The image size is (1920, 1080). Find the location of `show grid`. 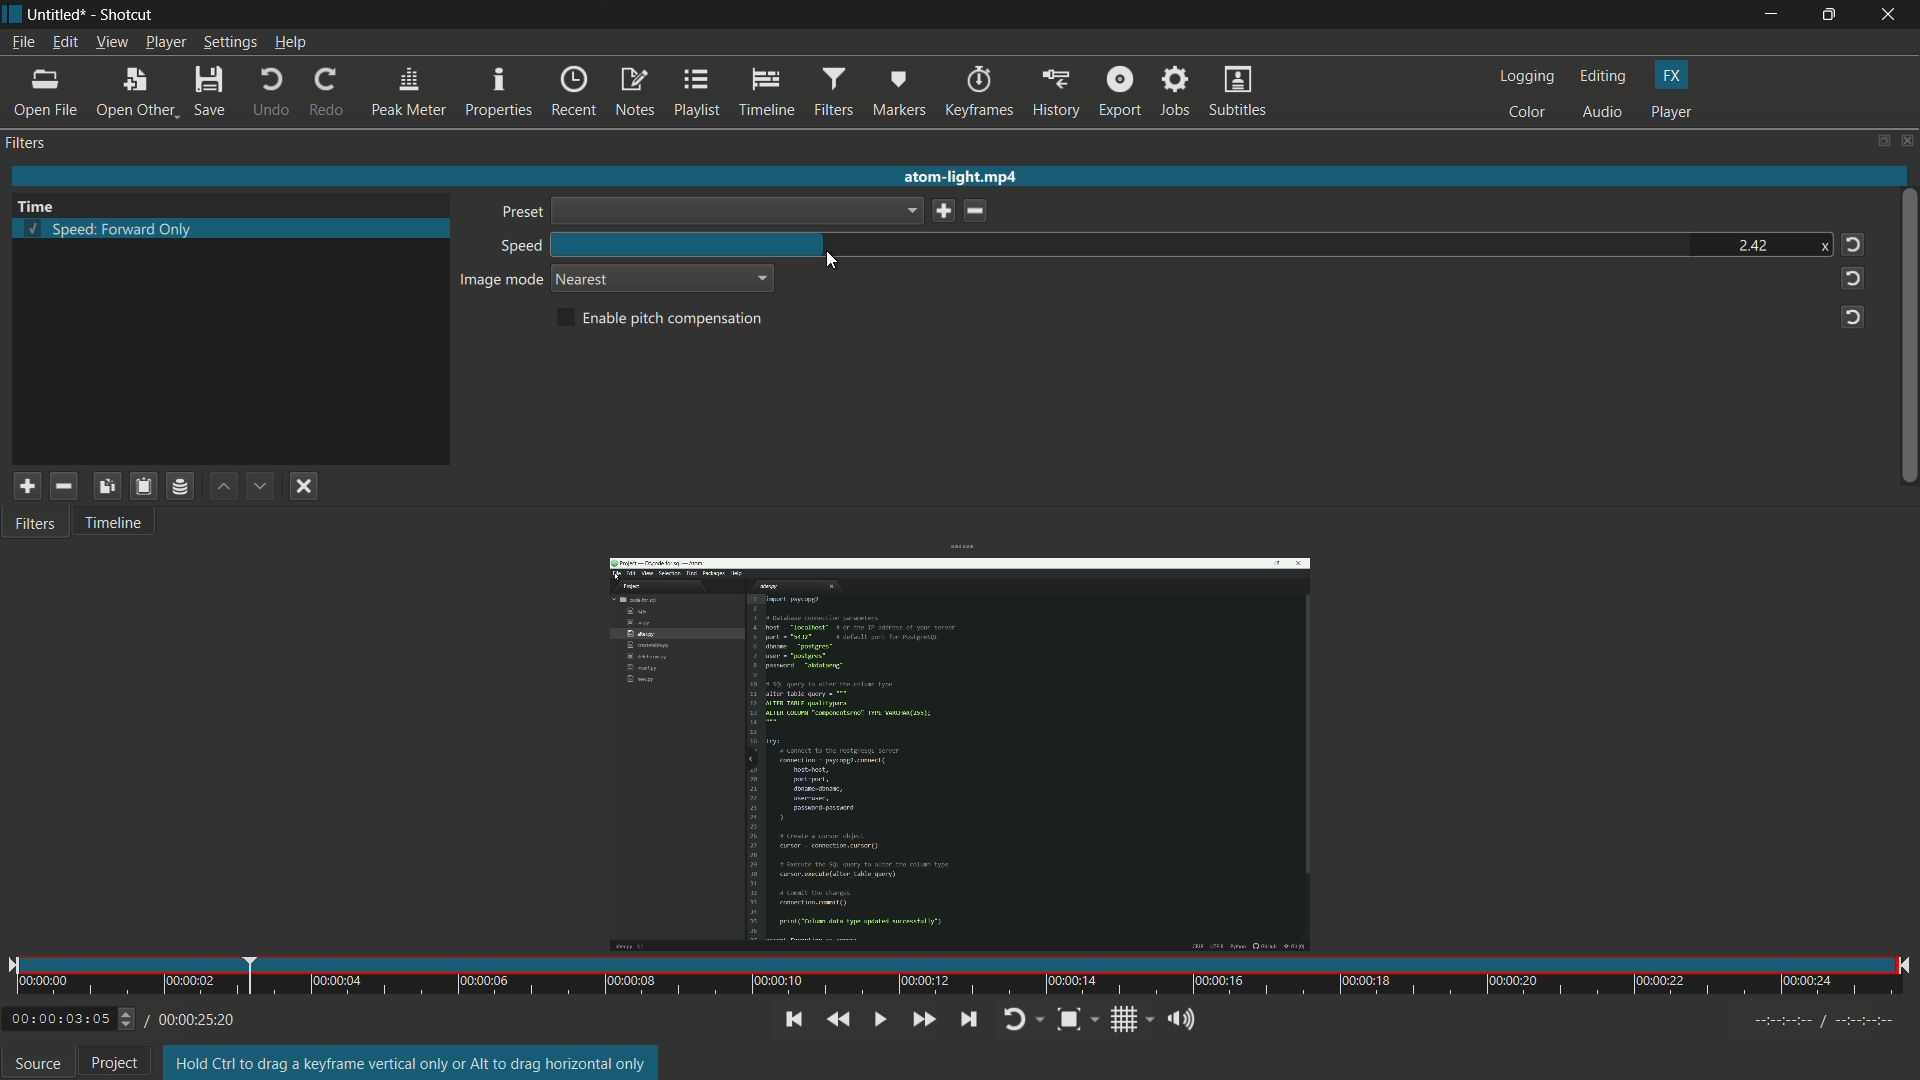

show grid is located at coordinates (1131, 1019).